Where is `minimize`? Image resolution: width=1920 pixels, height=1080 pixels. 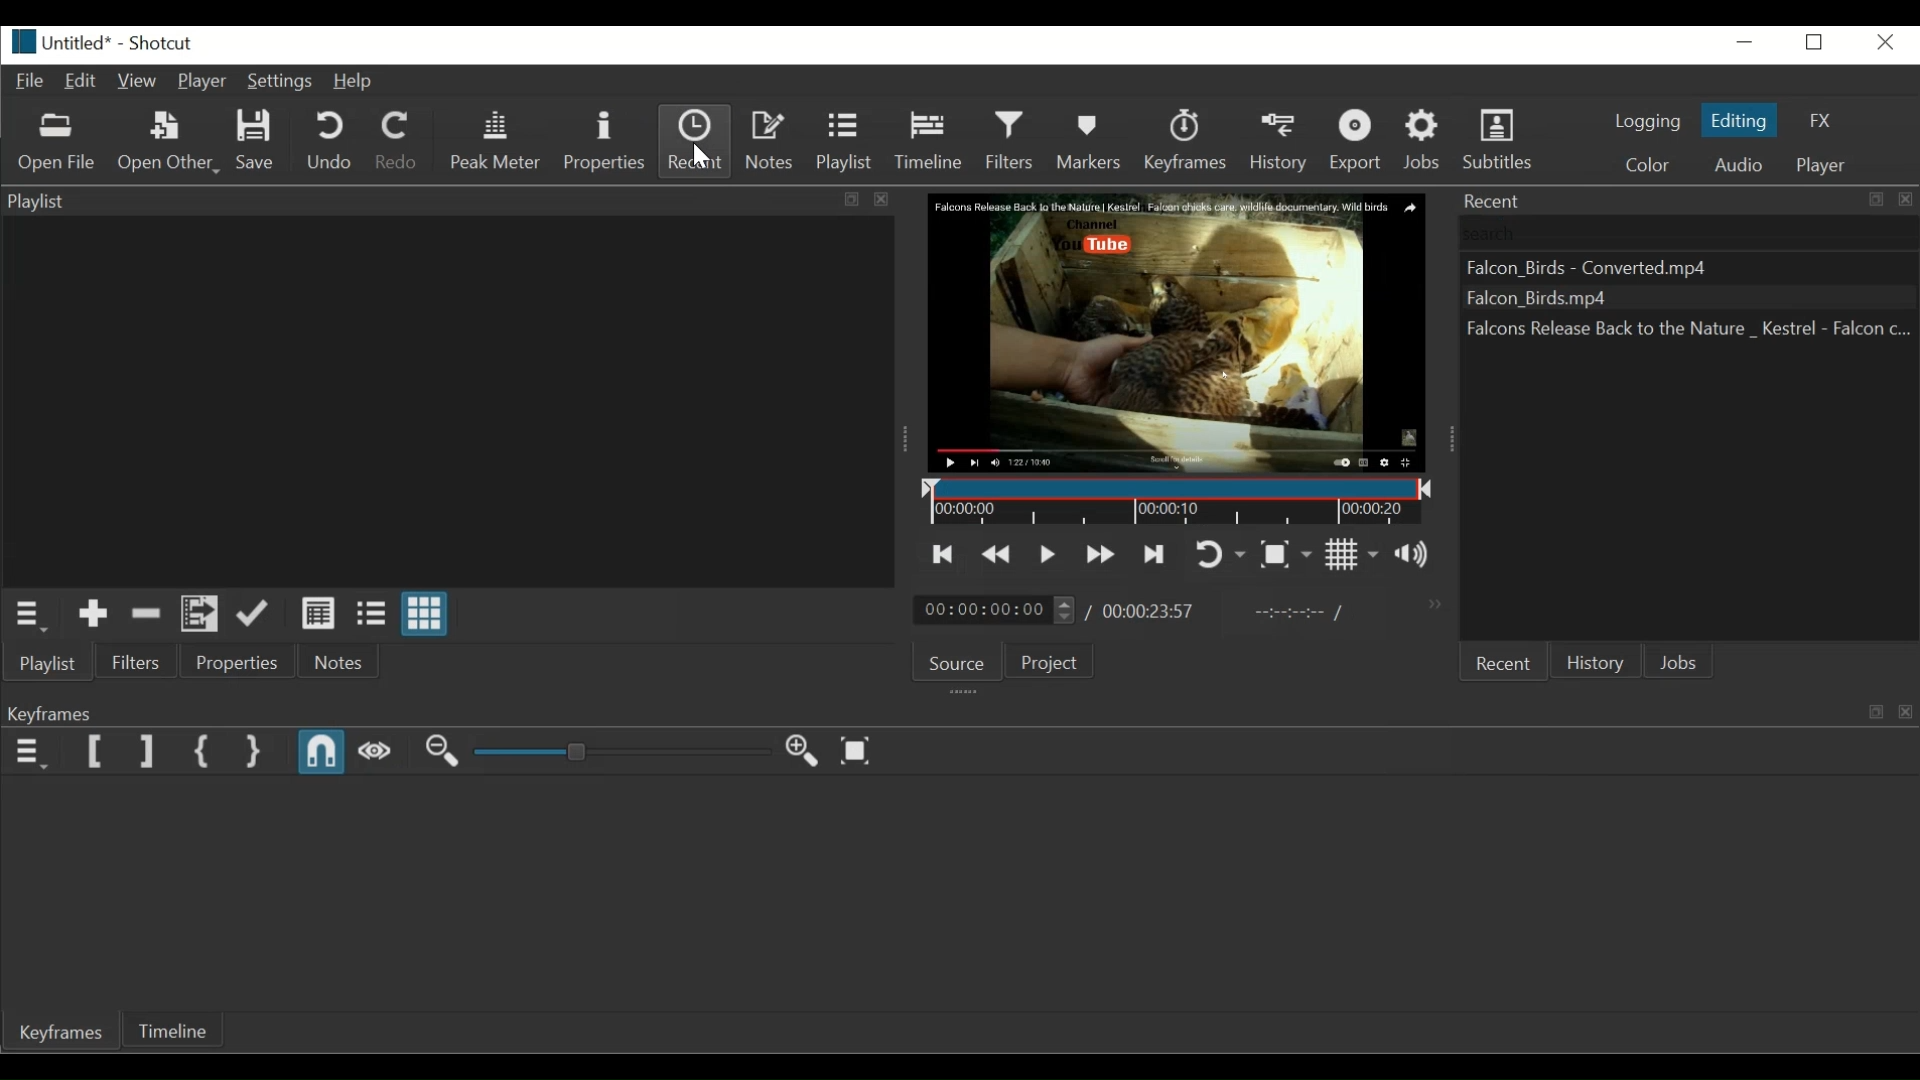 minimize is located at coordinates (1745, 42).